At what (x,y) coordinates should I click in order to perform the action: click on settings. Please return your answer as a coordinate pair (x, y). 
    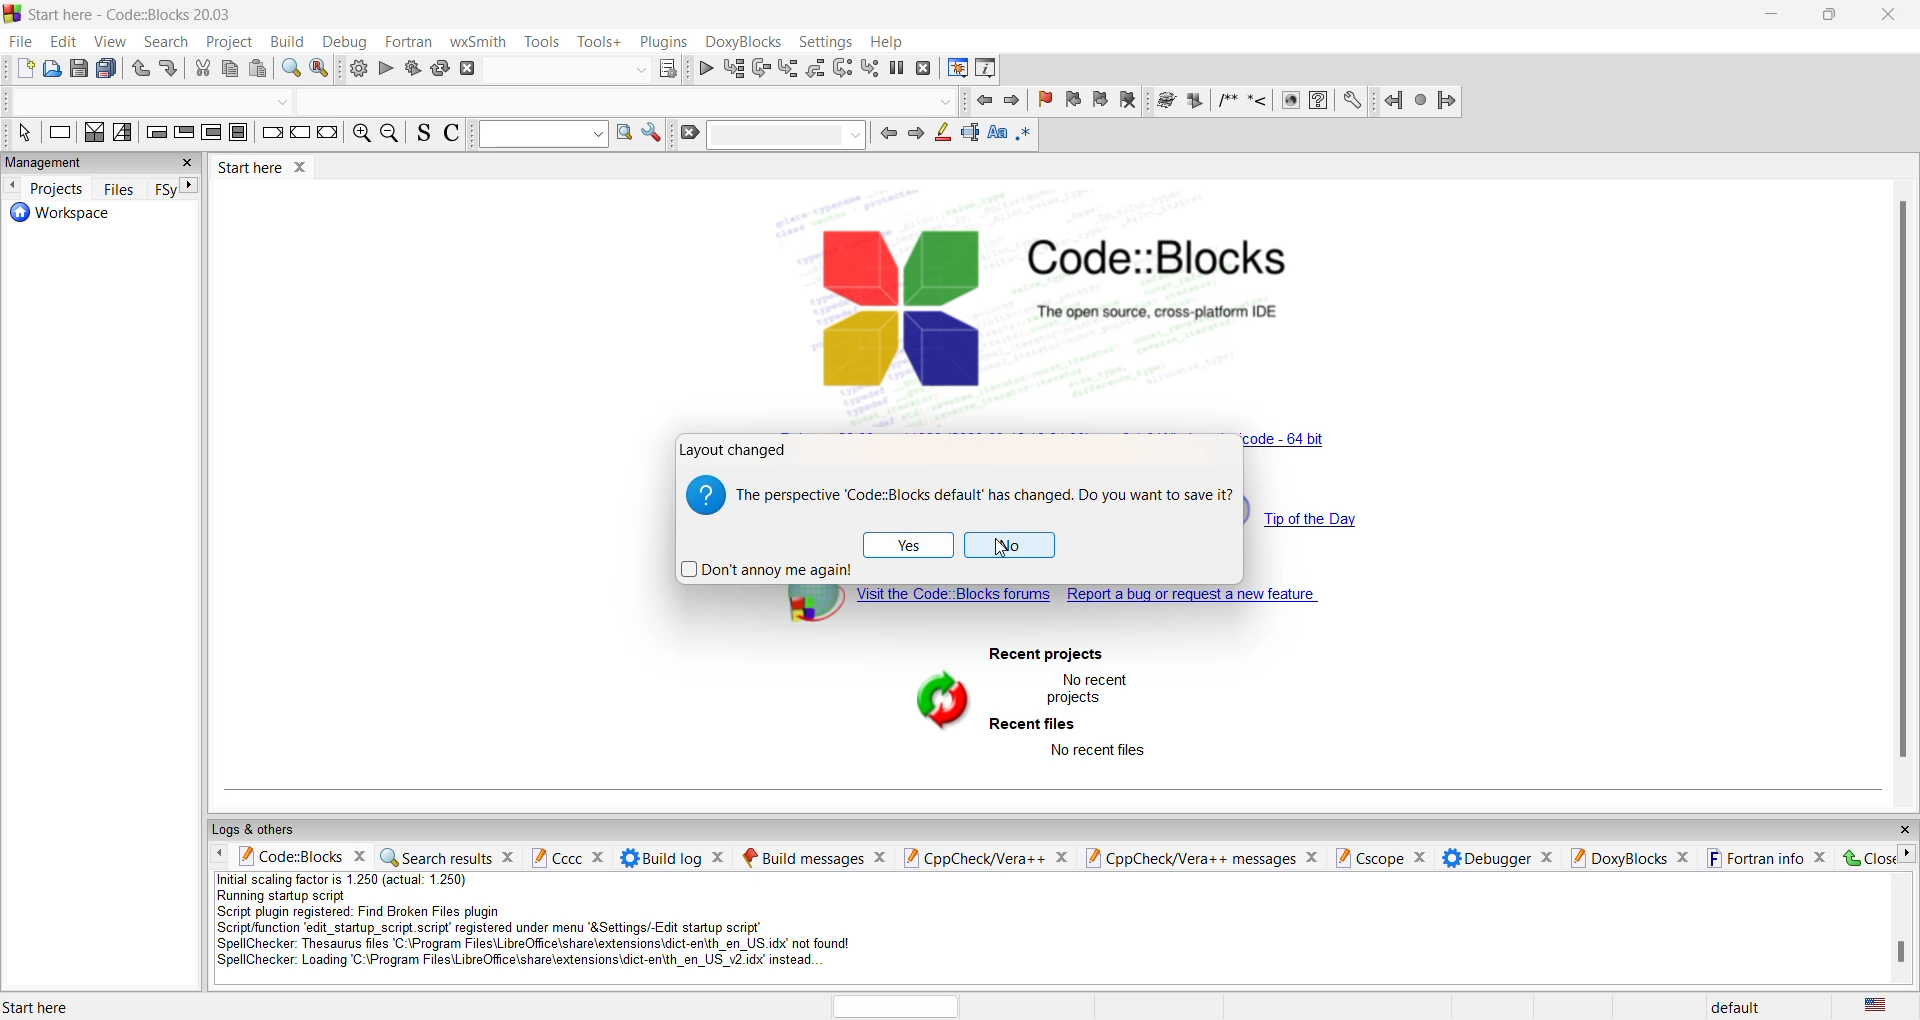
    Looking at the image, I should click on (825, 41).